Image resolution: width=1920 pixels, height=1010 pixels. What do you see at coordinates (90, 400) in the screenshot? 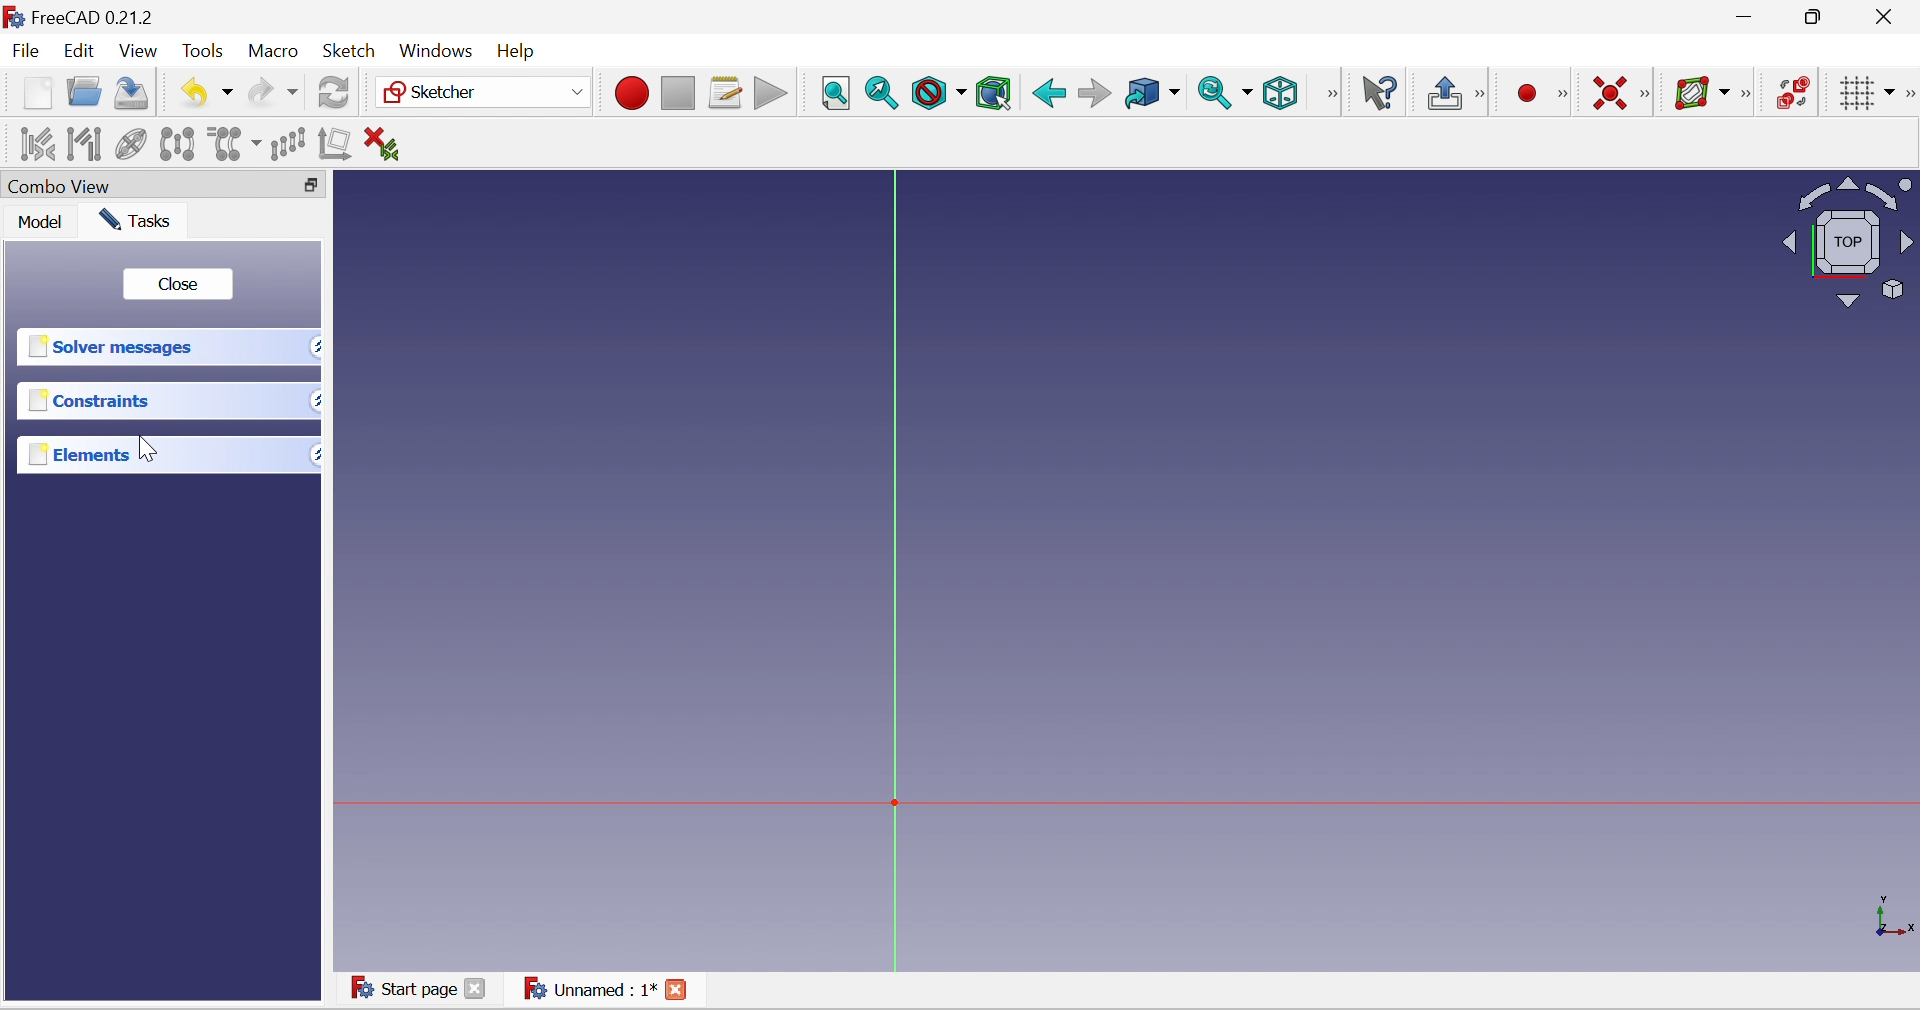
I see `Constraints` at bounding box center [90, 400].